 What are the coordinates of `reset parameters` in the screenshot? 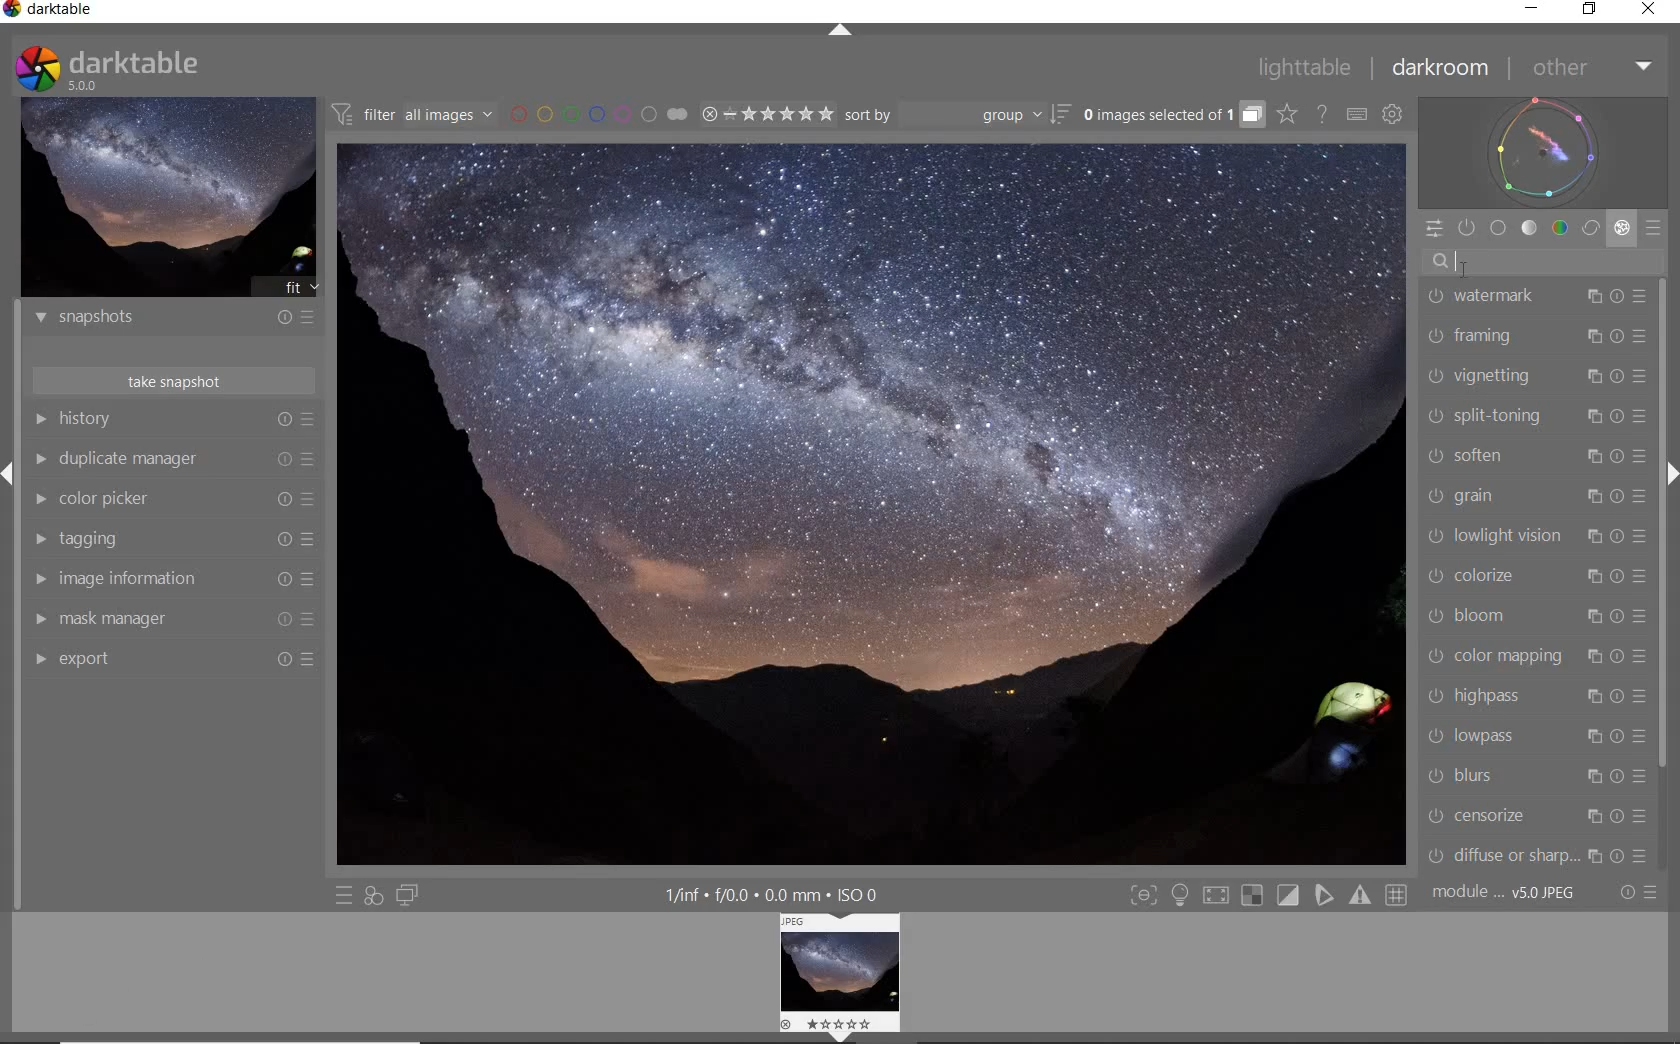 It's located at (1622, 577).